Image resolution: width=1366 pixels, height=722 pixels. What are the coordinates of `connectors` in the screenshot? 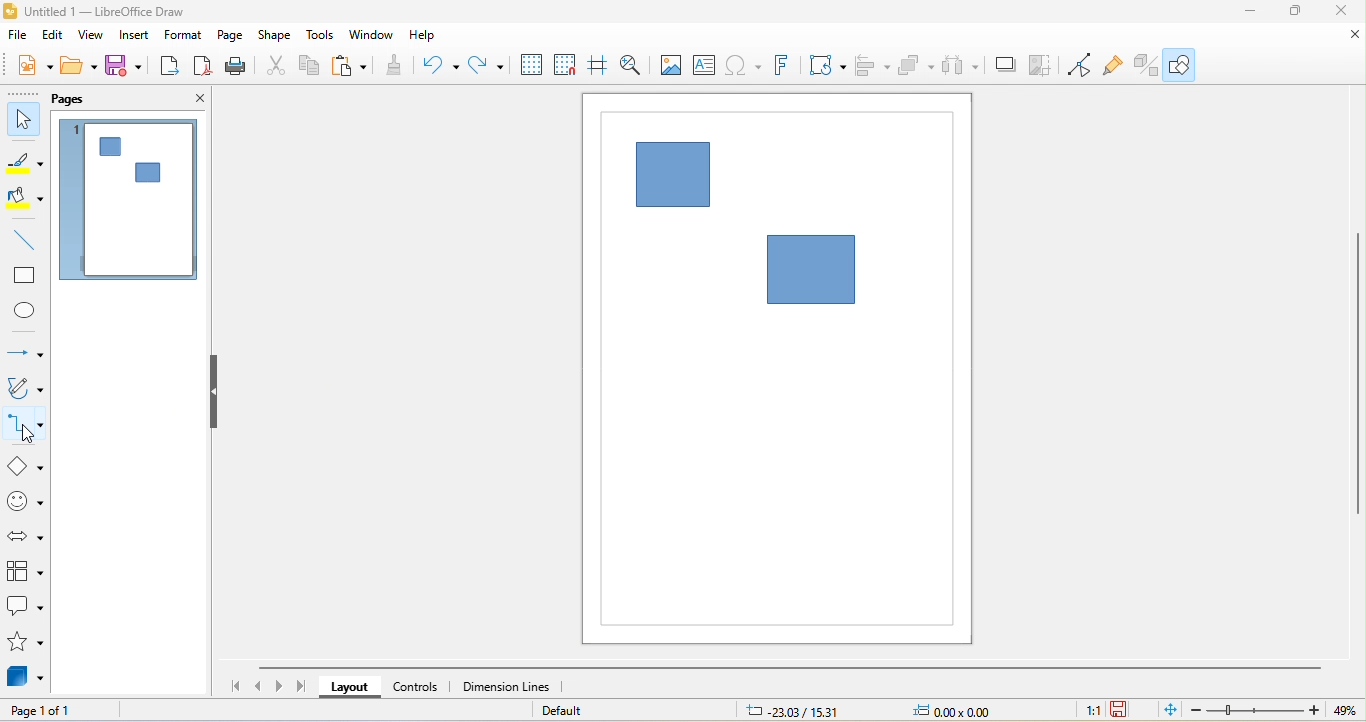 It's located at (26, 427).